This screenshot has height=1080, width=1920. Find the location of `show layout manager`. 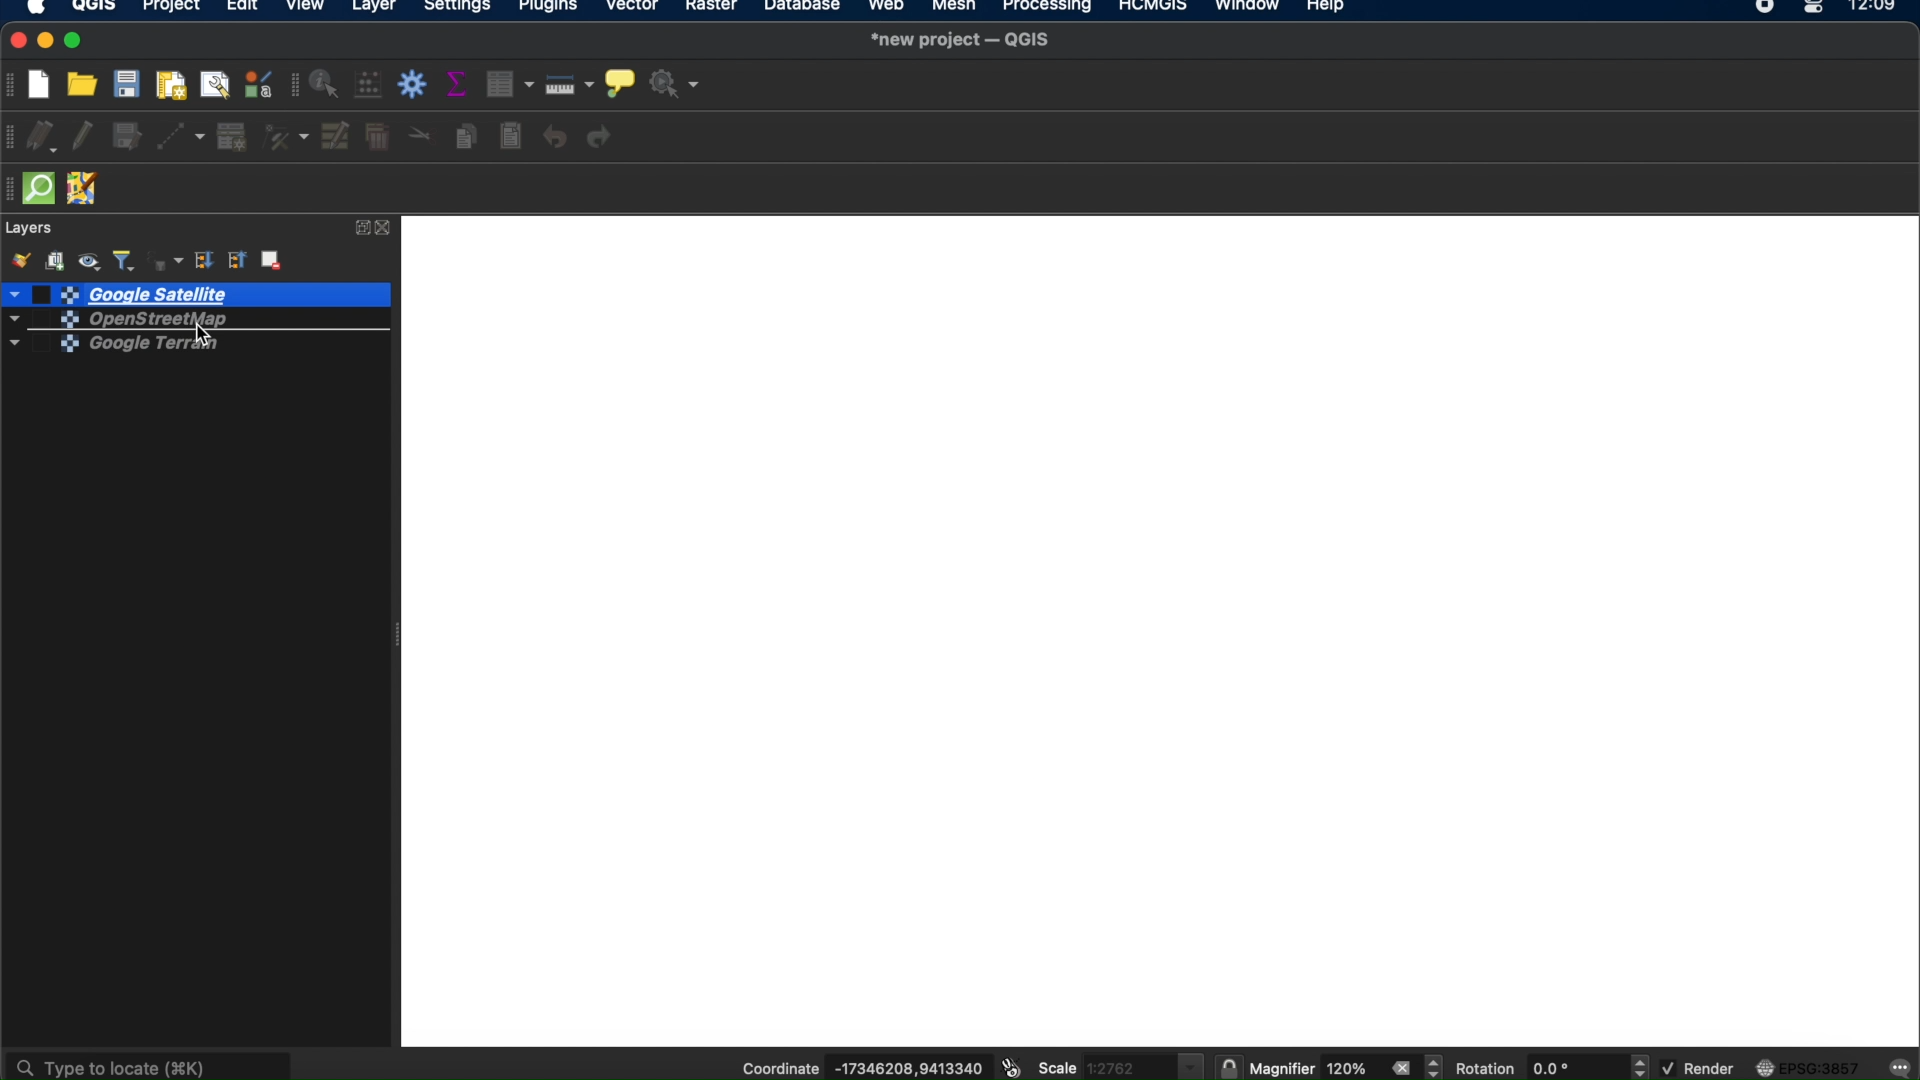

show layout manager is located at coordinates (218, 84).